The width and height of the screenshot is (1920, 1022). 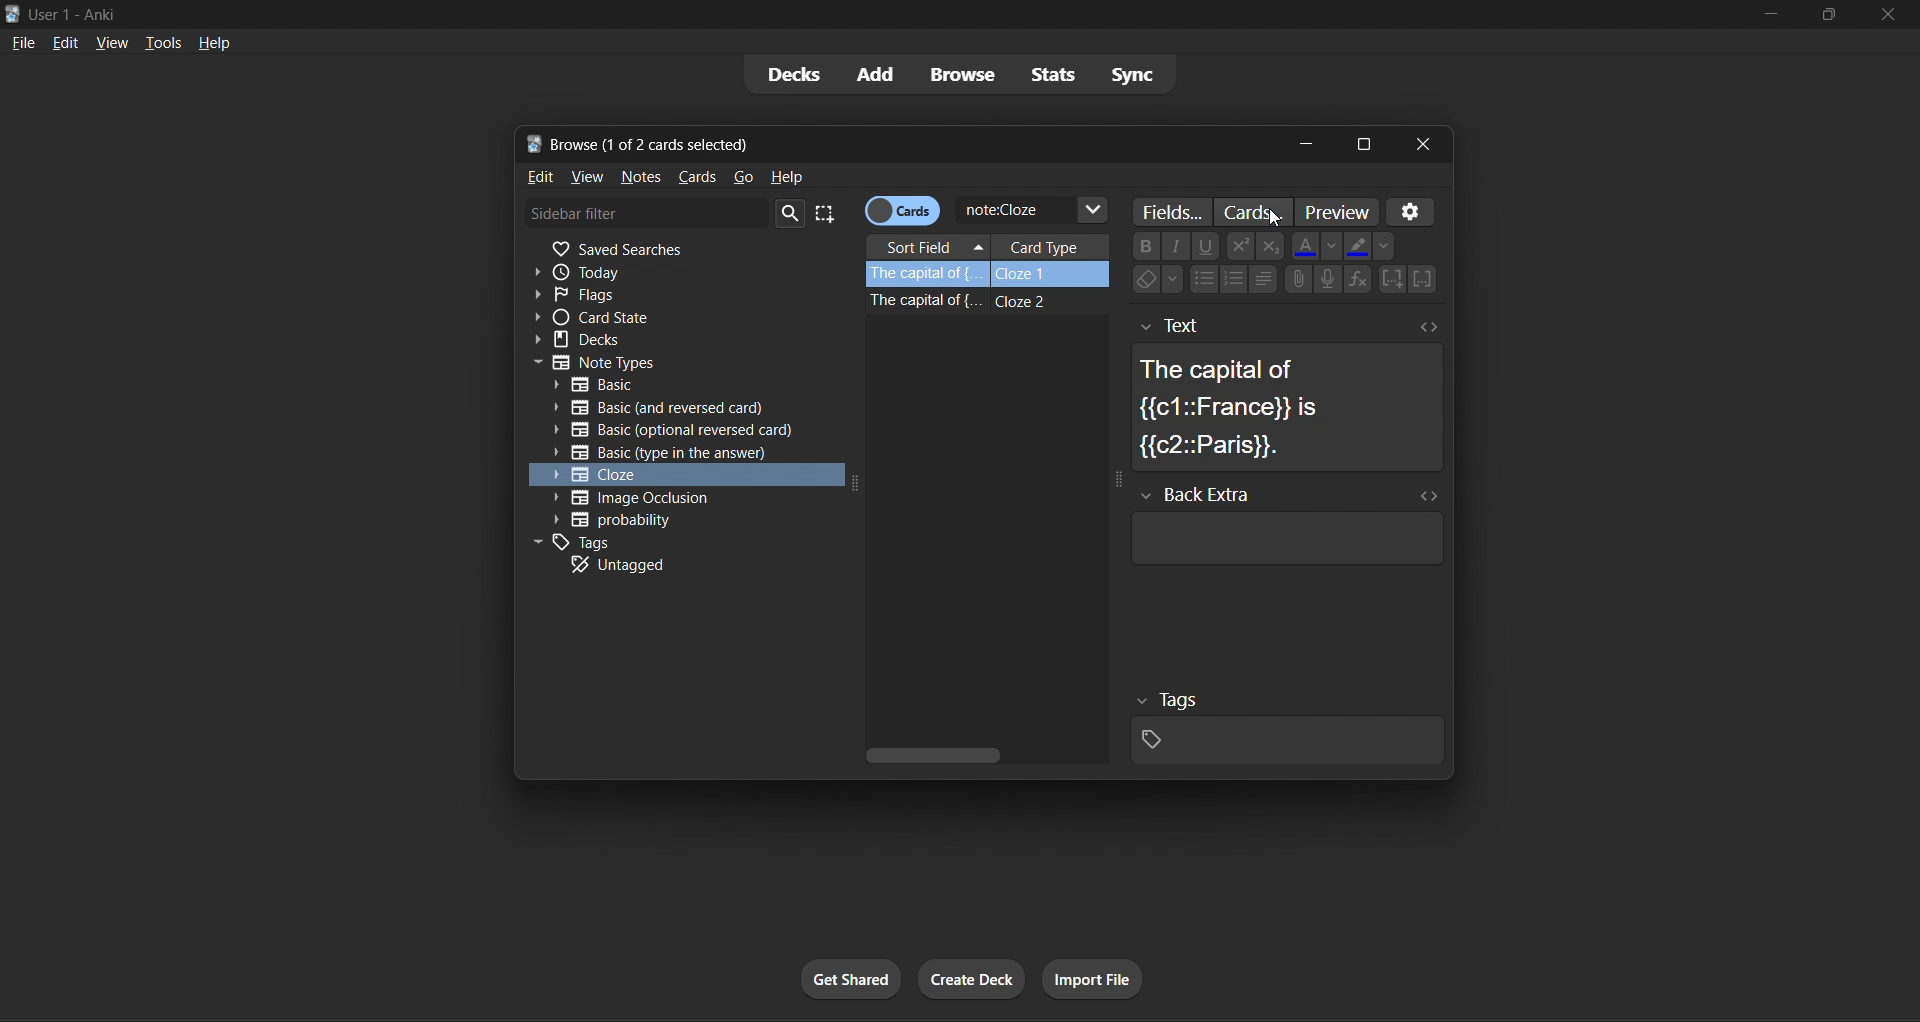 I want to click on selected cloze card, so click(x=990, y=275).